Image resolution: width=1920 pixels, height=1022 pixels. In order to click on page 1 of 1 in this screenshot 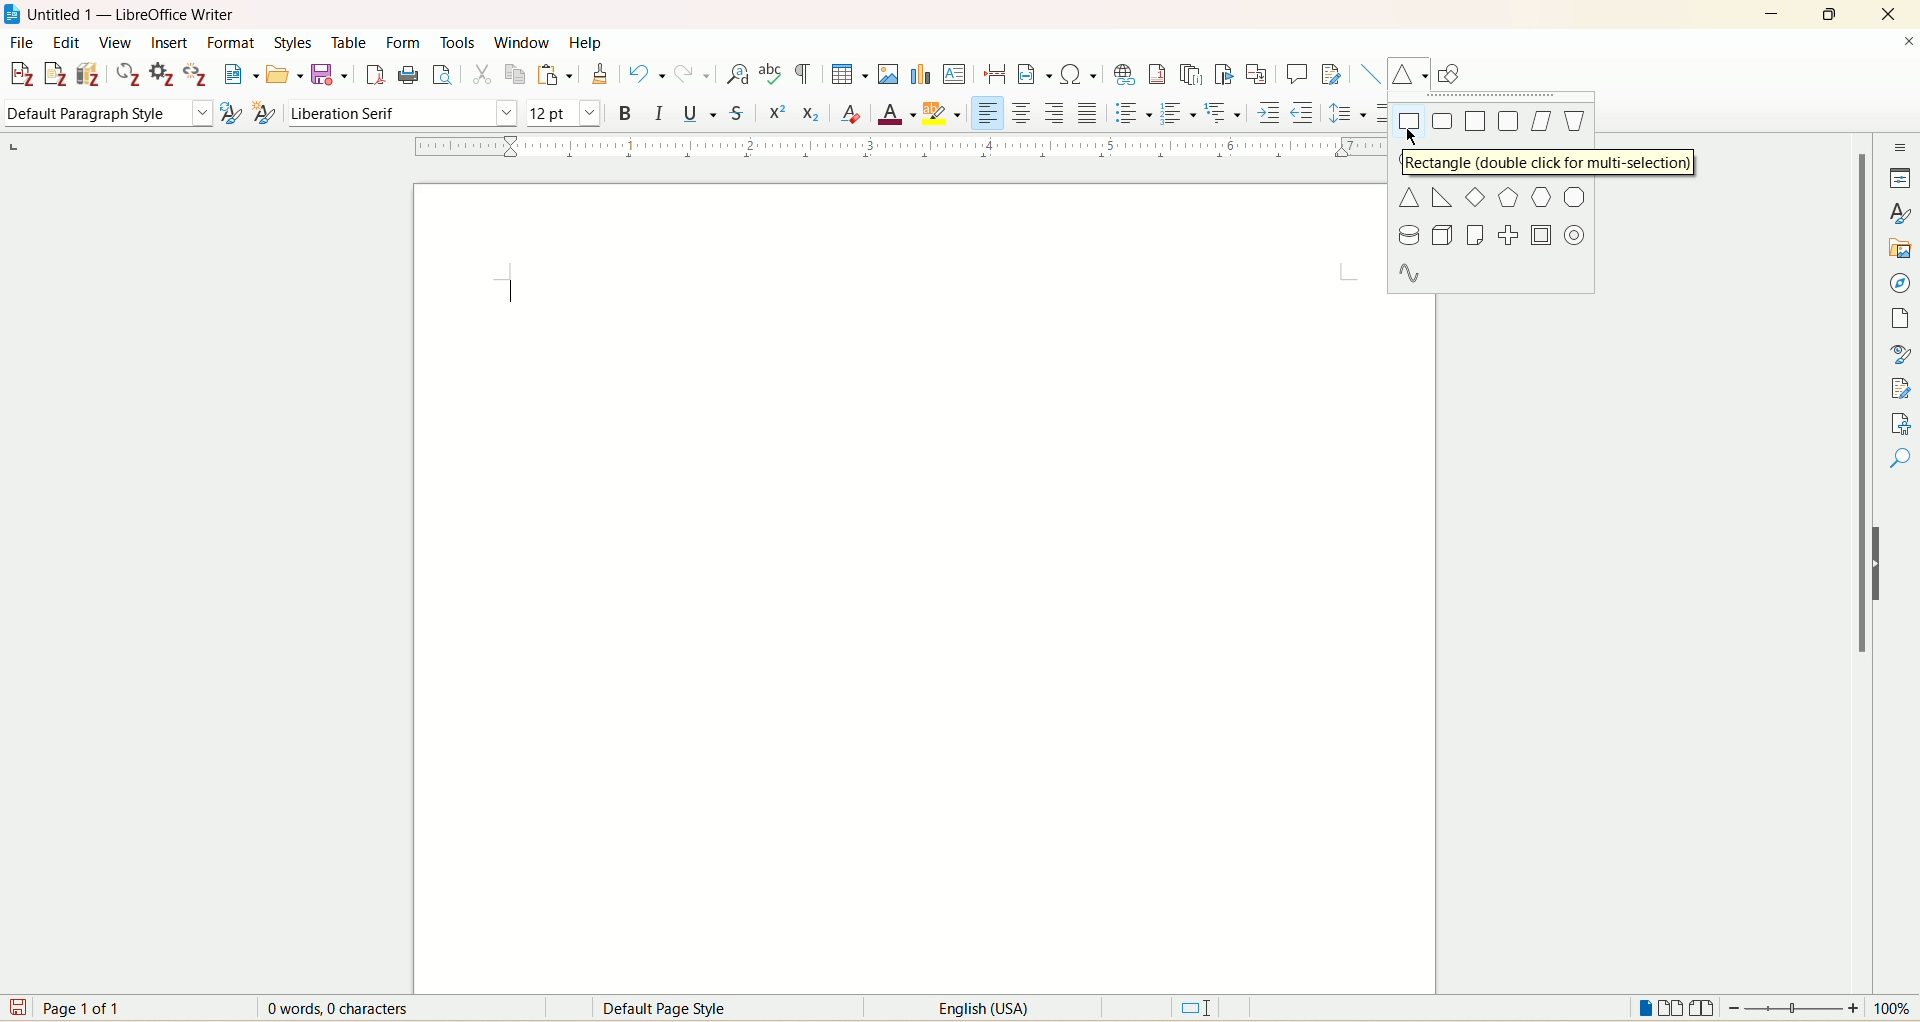, I will do `click(87, 1007)`.